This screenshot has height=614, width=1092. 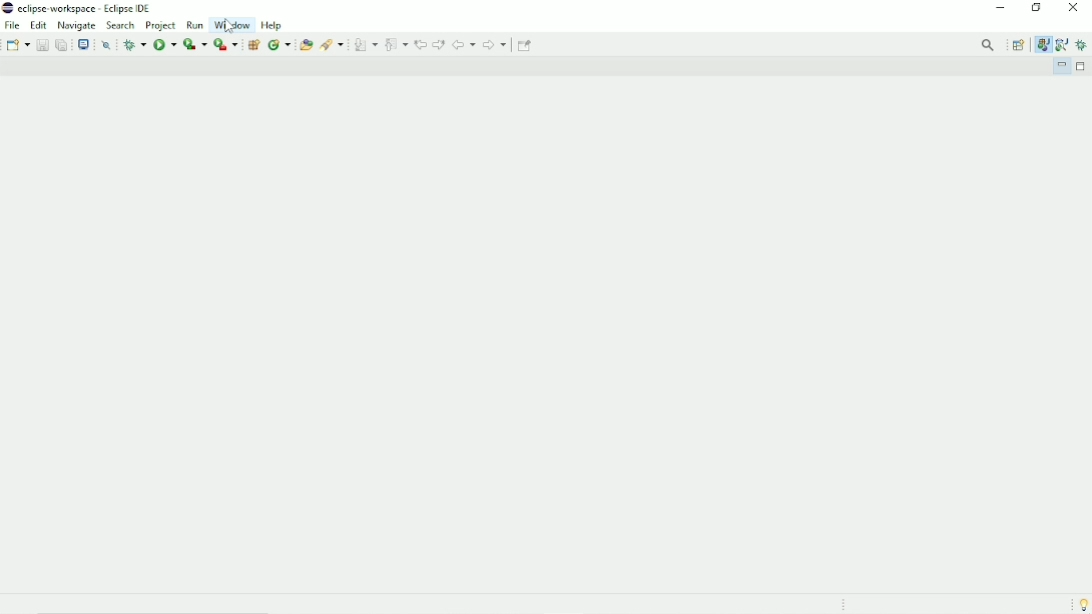 What do you see at coordinates (279, 45) in the screenshot?
I see `New java class` at bounding box center [279, 45].